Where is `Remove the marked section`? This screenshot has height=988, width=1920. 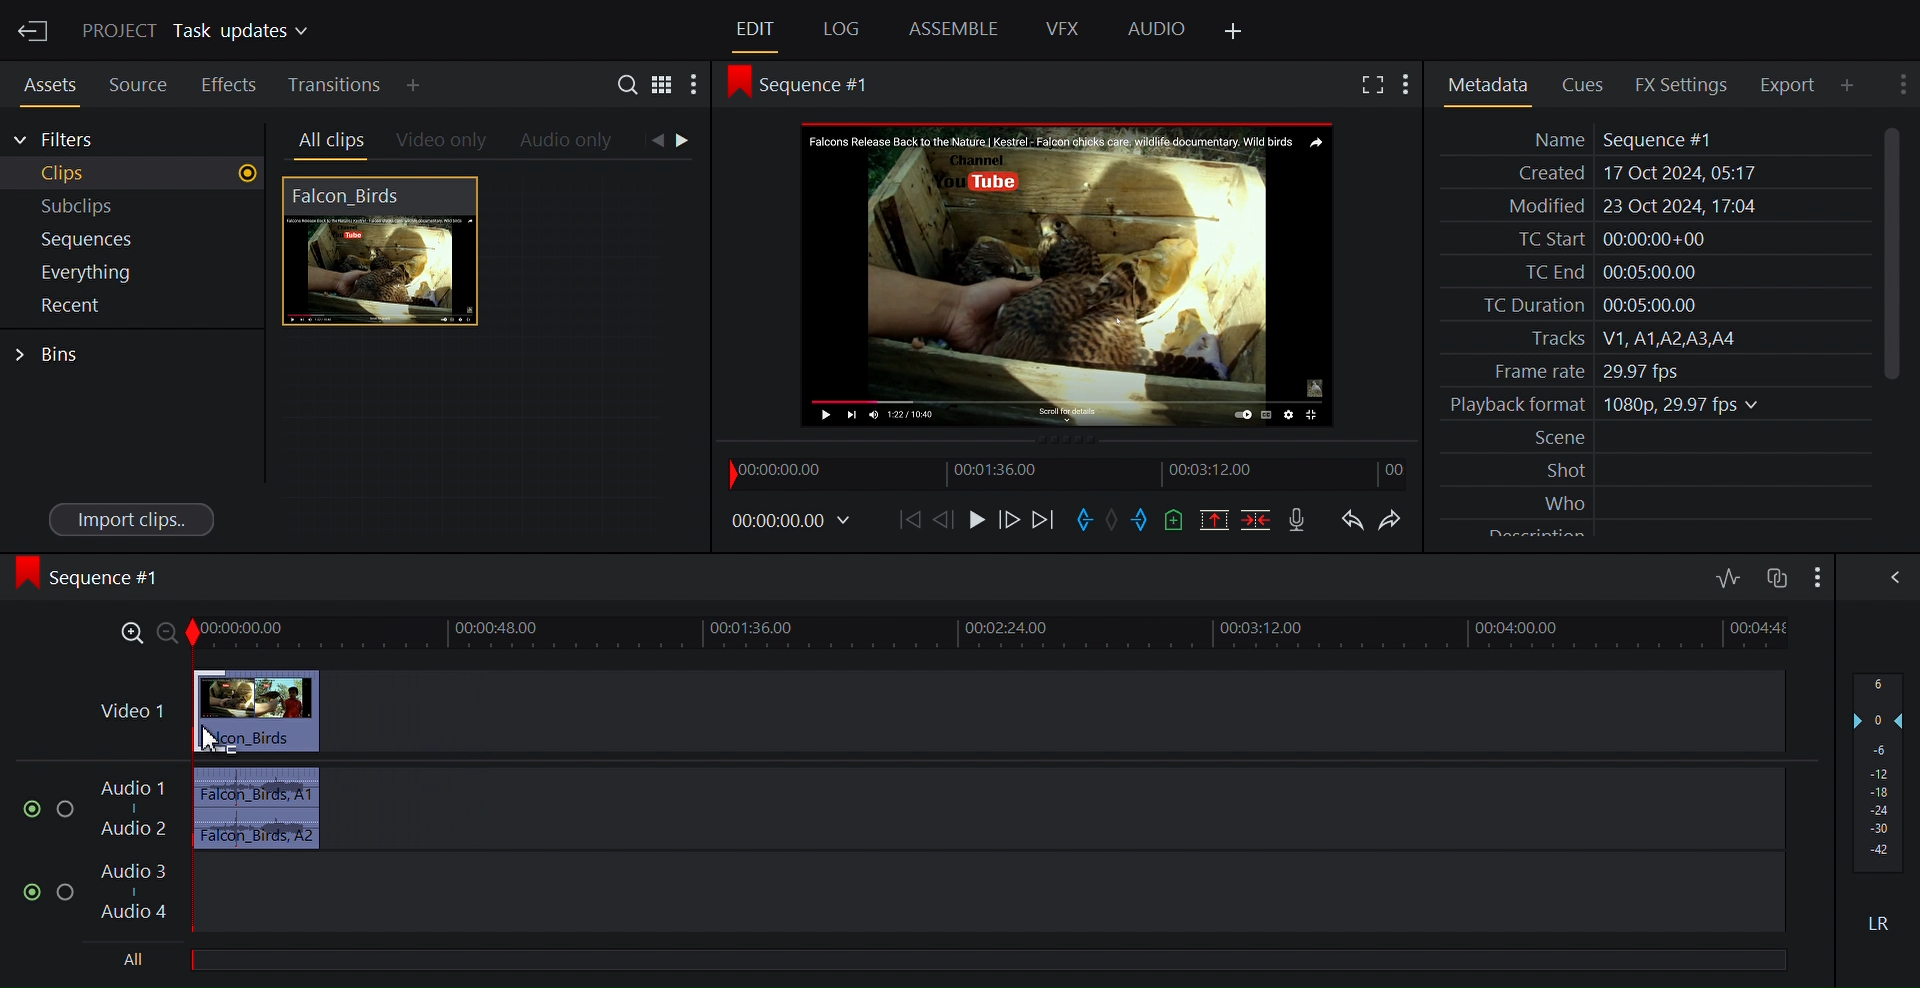
Remove the marked section is located at coordinates (1214, 520).